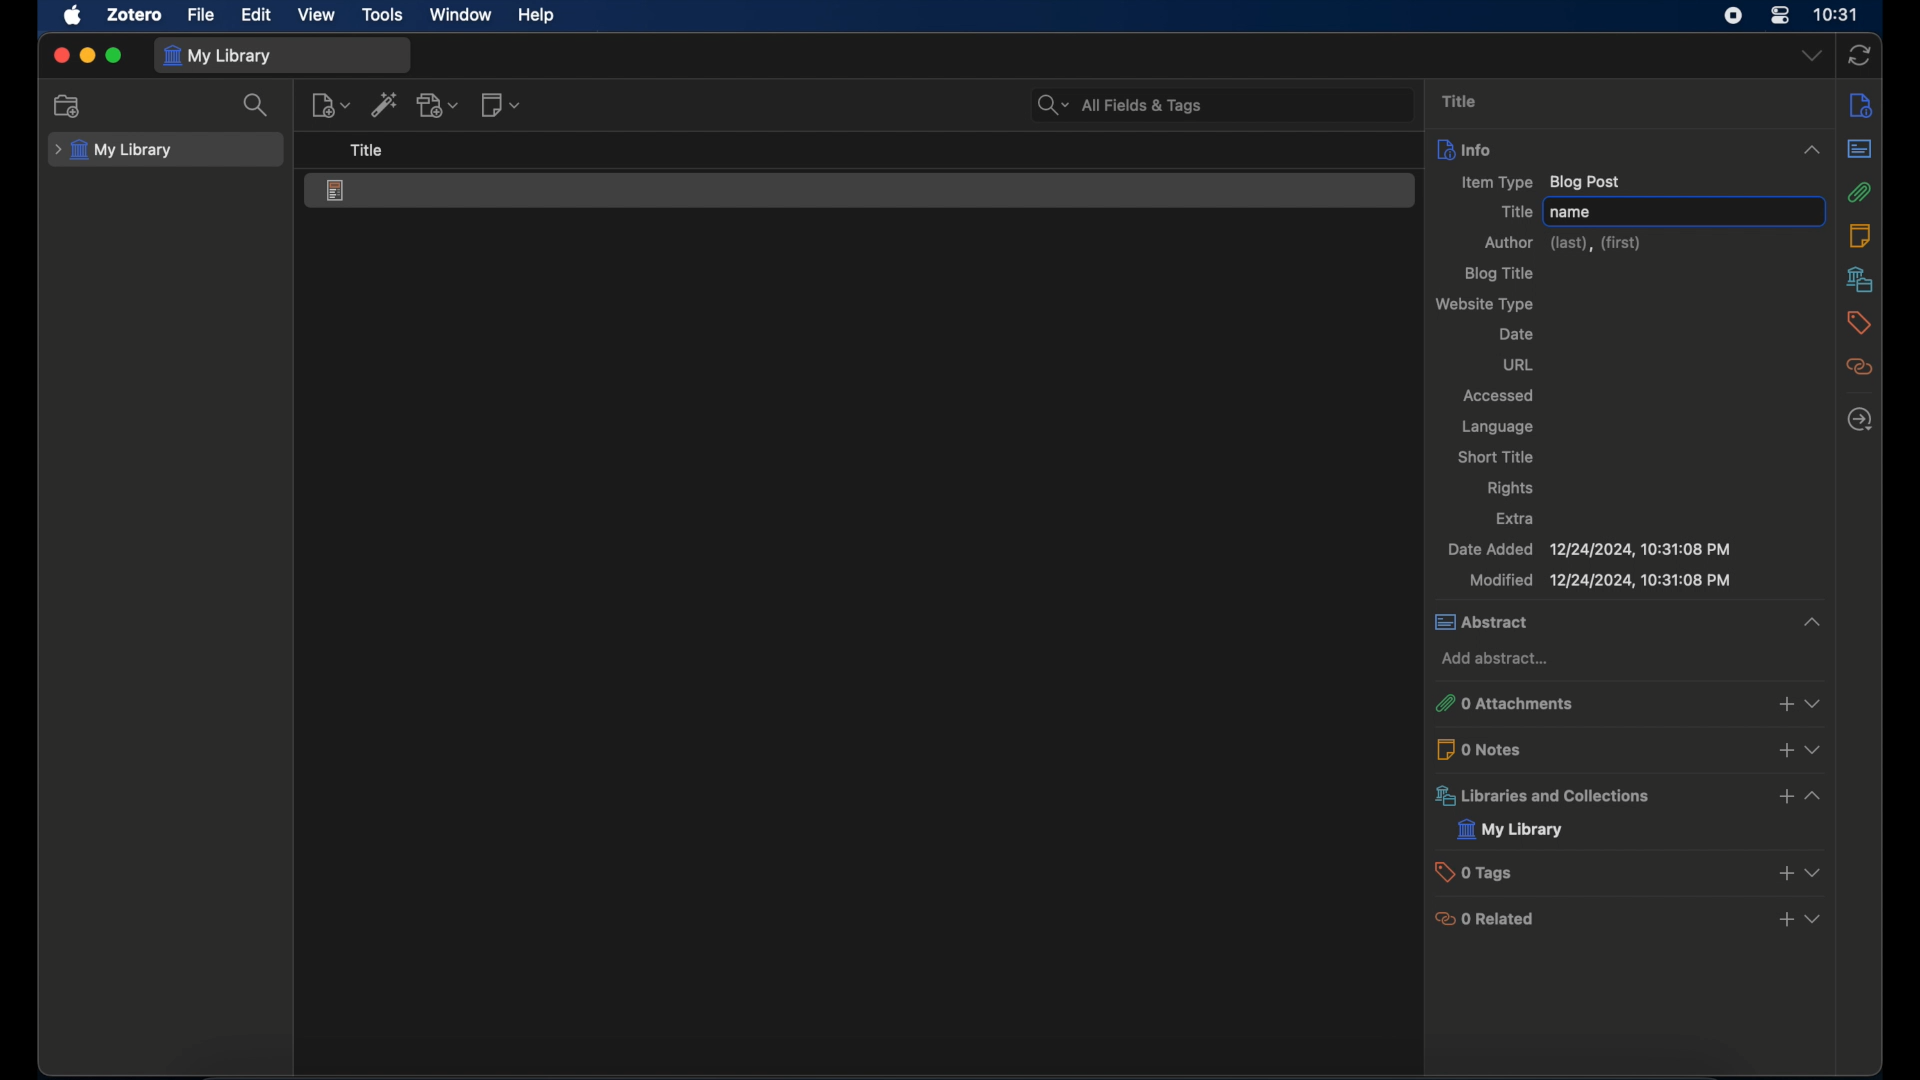 The width and height of the screenshot is (1920, 1080). I want to click on name, so click(1572, 213).